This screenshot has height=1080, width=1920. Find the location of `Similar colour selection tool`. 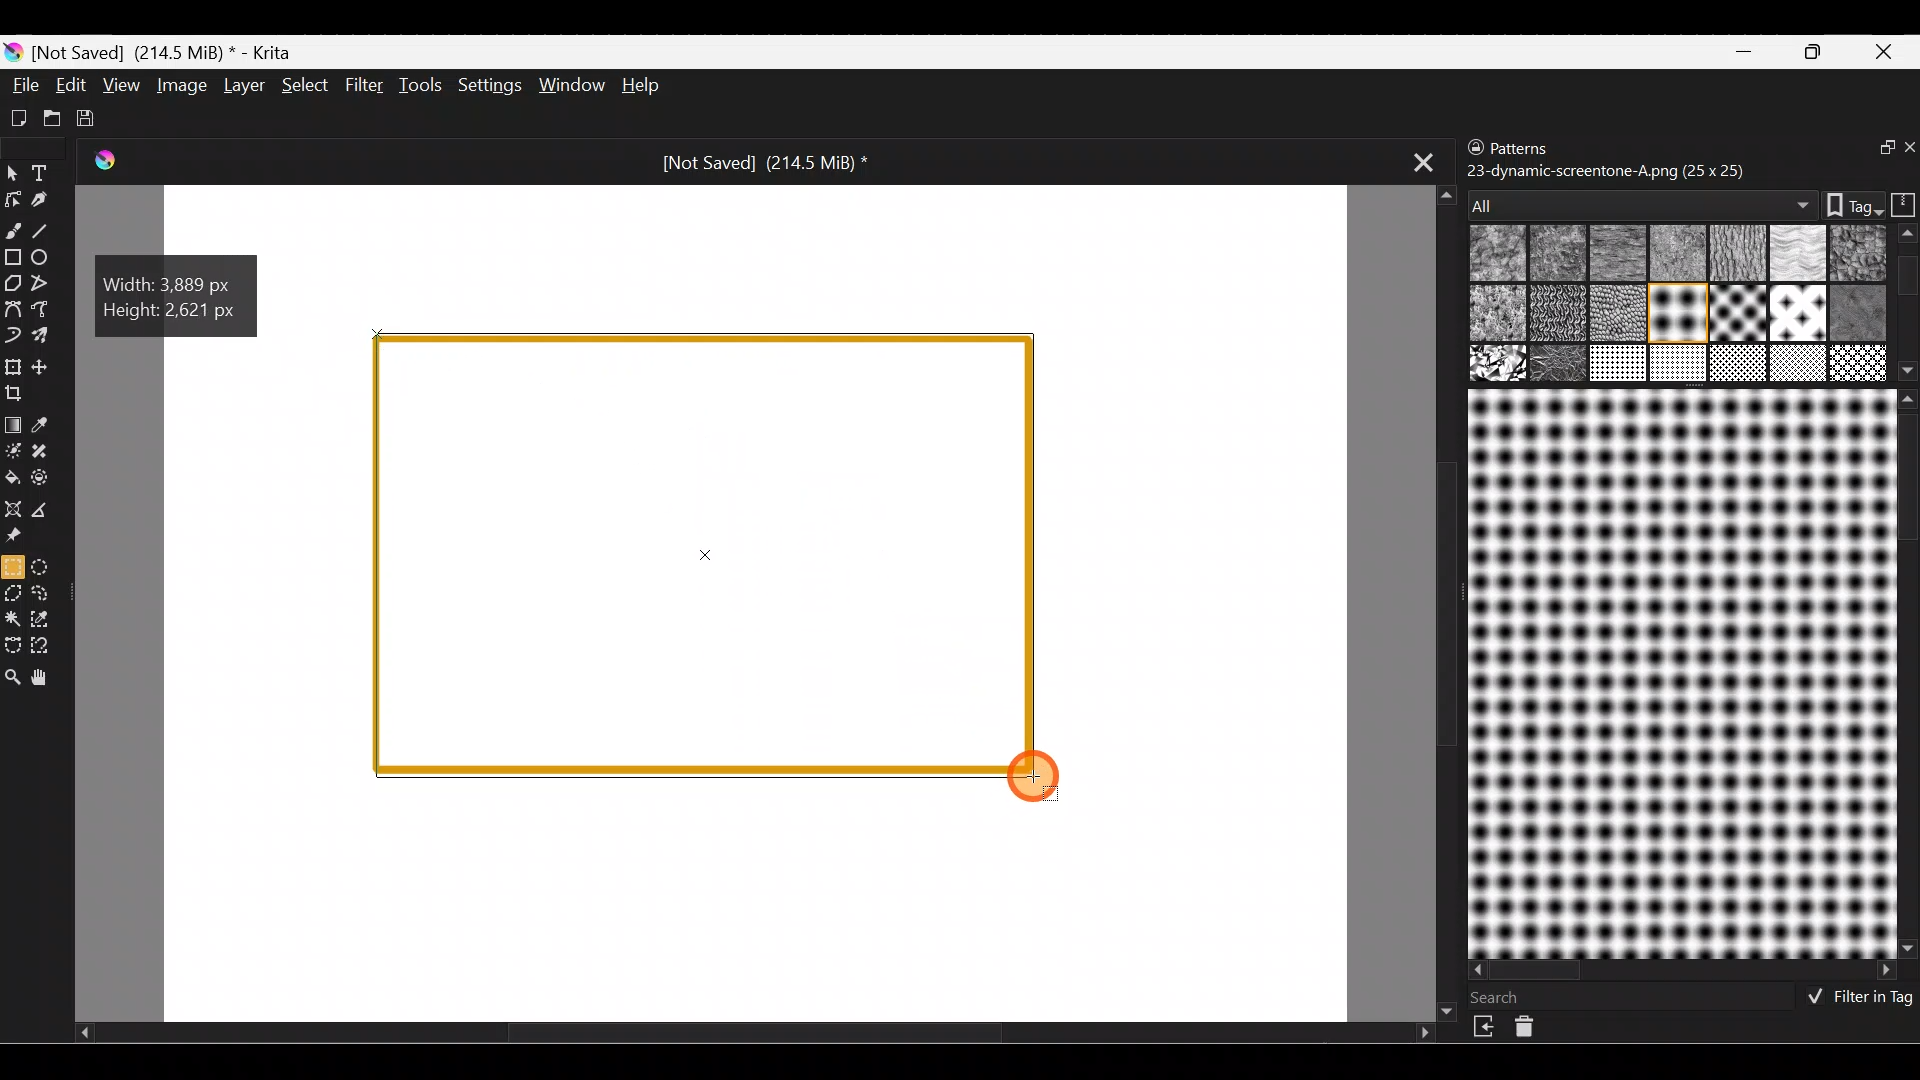

Similar colour selection tool is located at coordinates (47, 622).